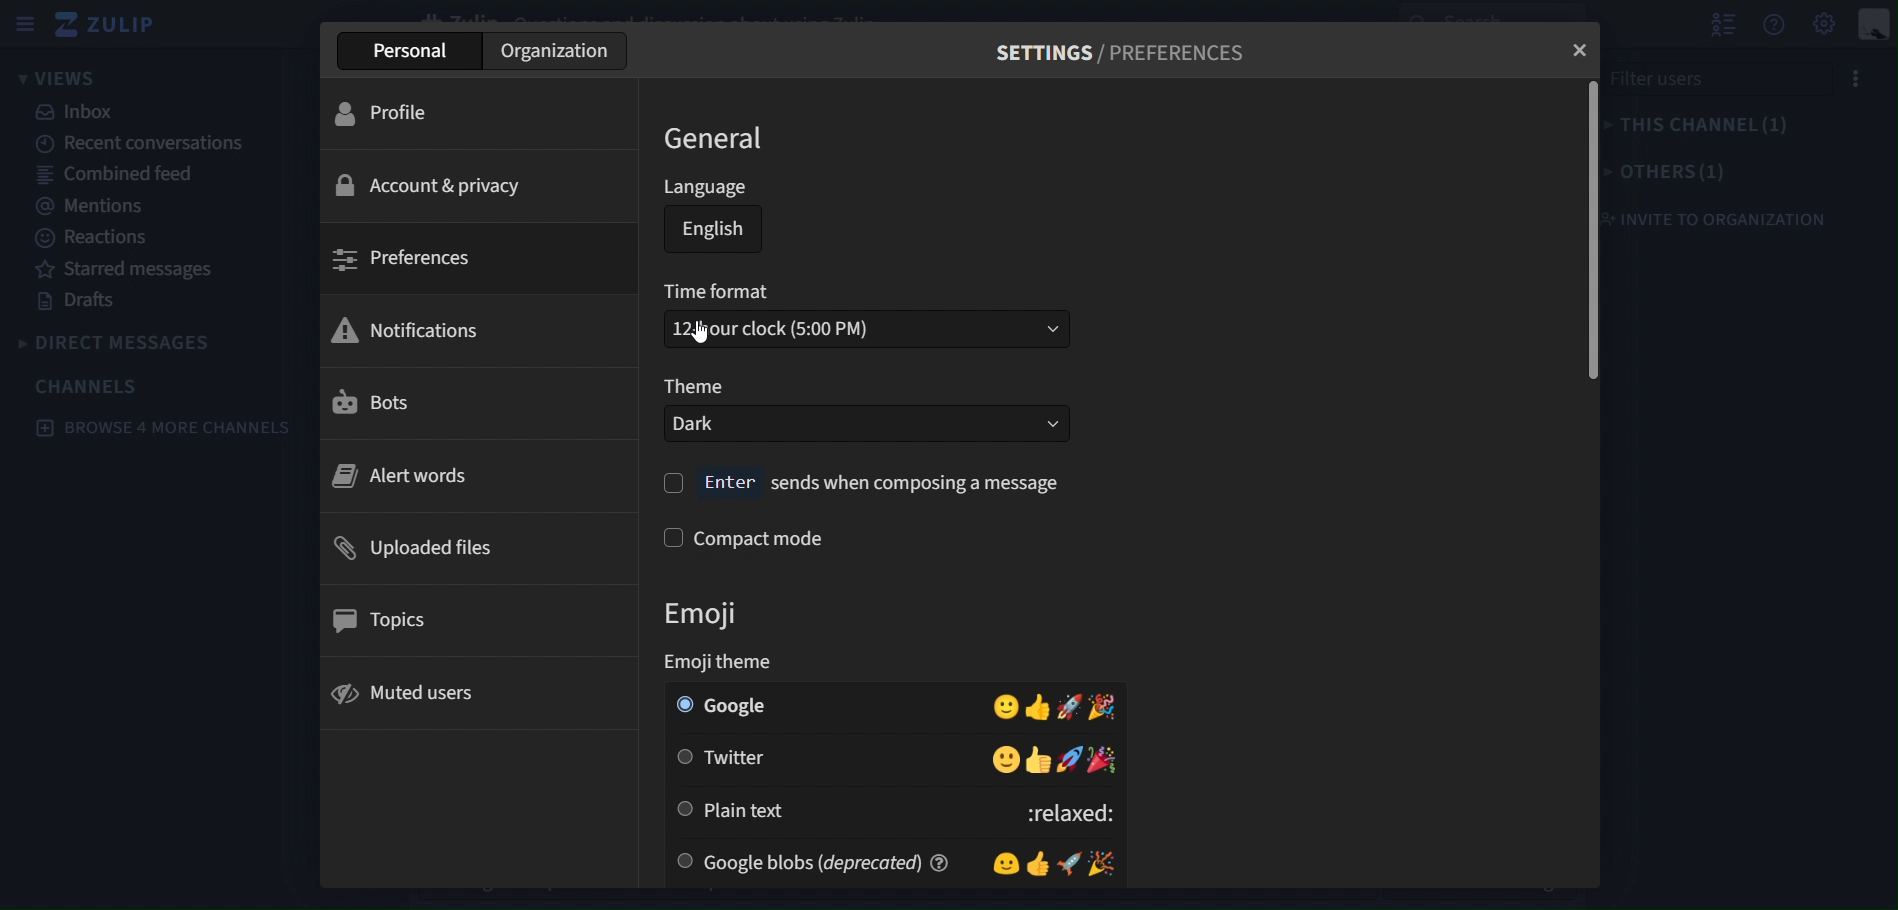 This screenshot has height=910, width=1898. Describe the element at coordinates (471, 400) in the screenshot. I see `bots` at that location.